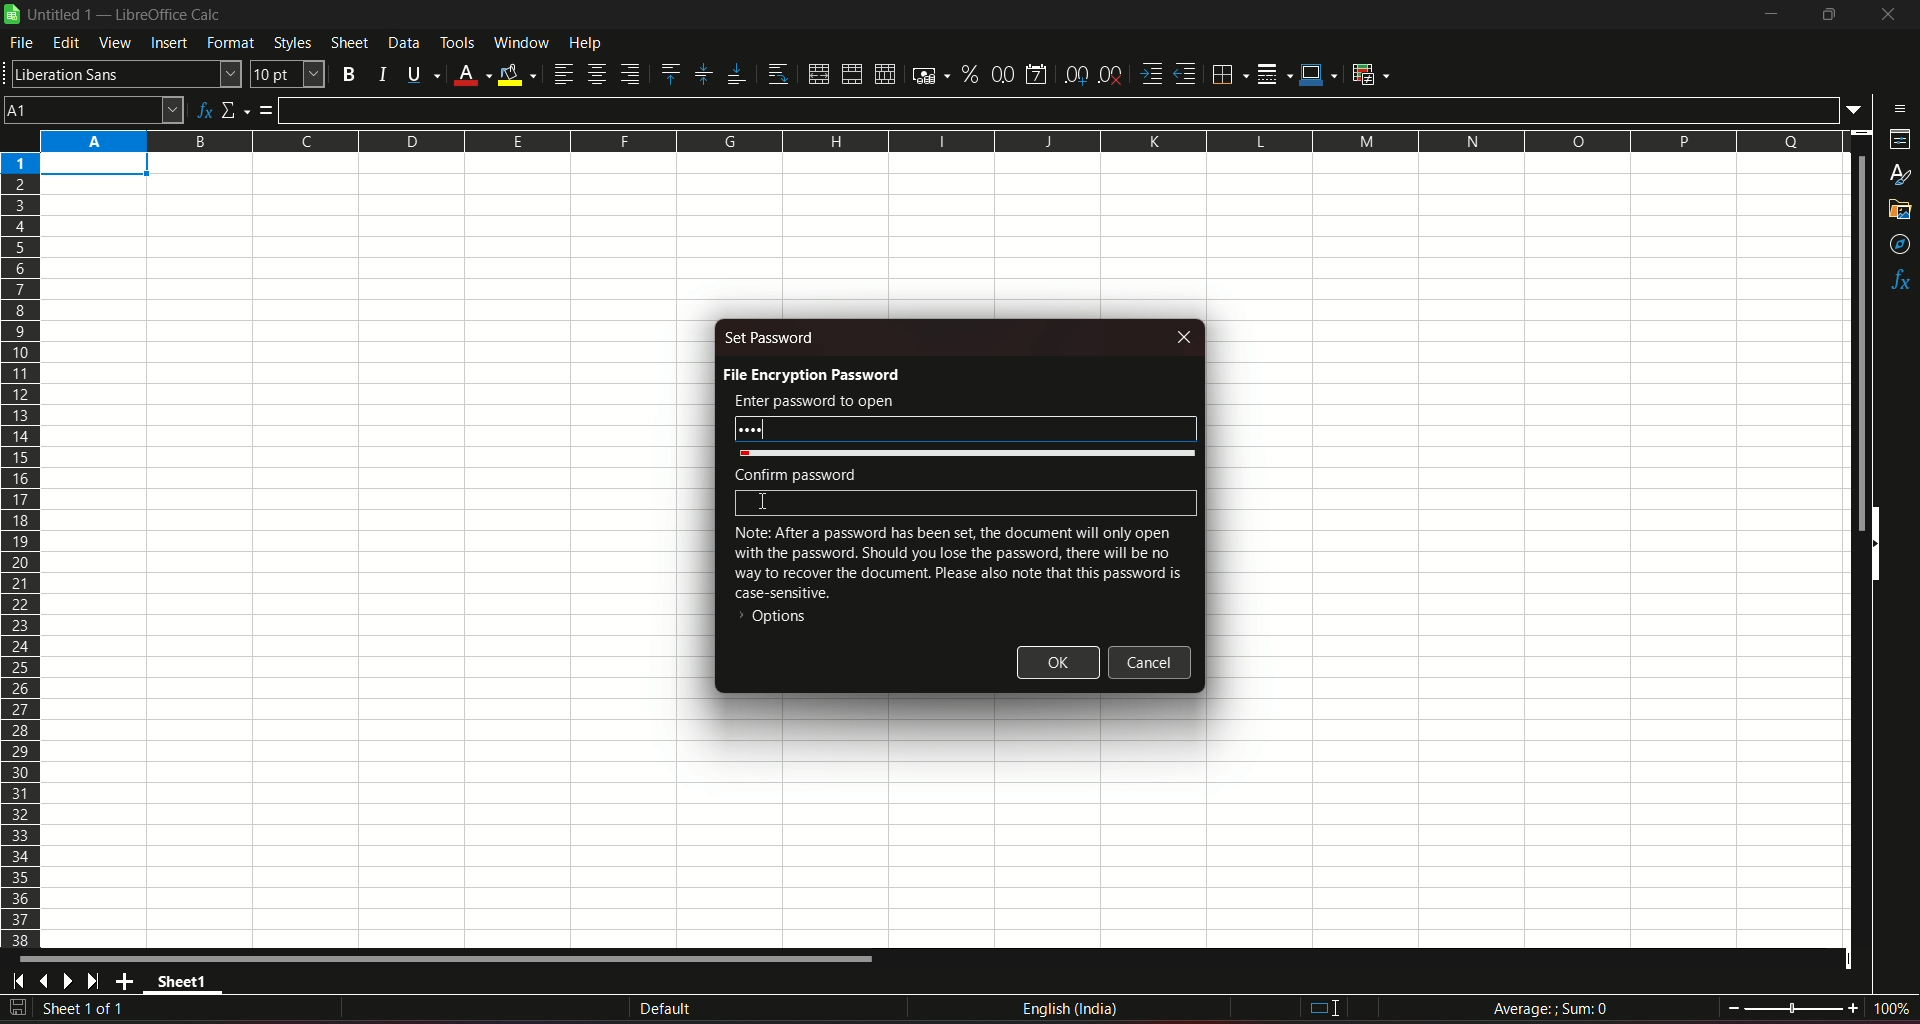 Image resolution: width=1920 pixels, height=1024 pixels. What do you see at coordinates (452, 959) in the screenshot?
I see `horizontal scroll` at bounding box center [452, 959].